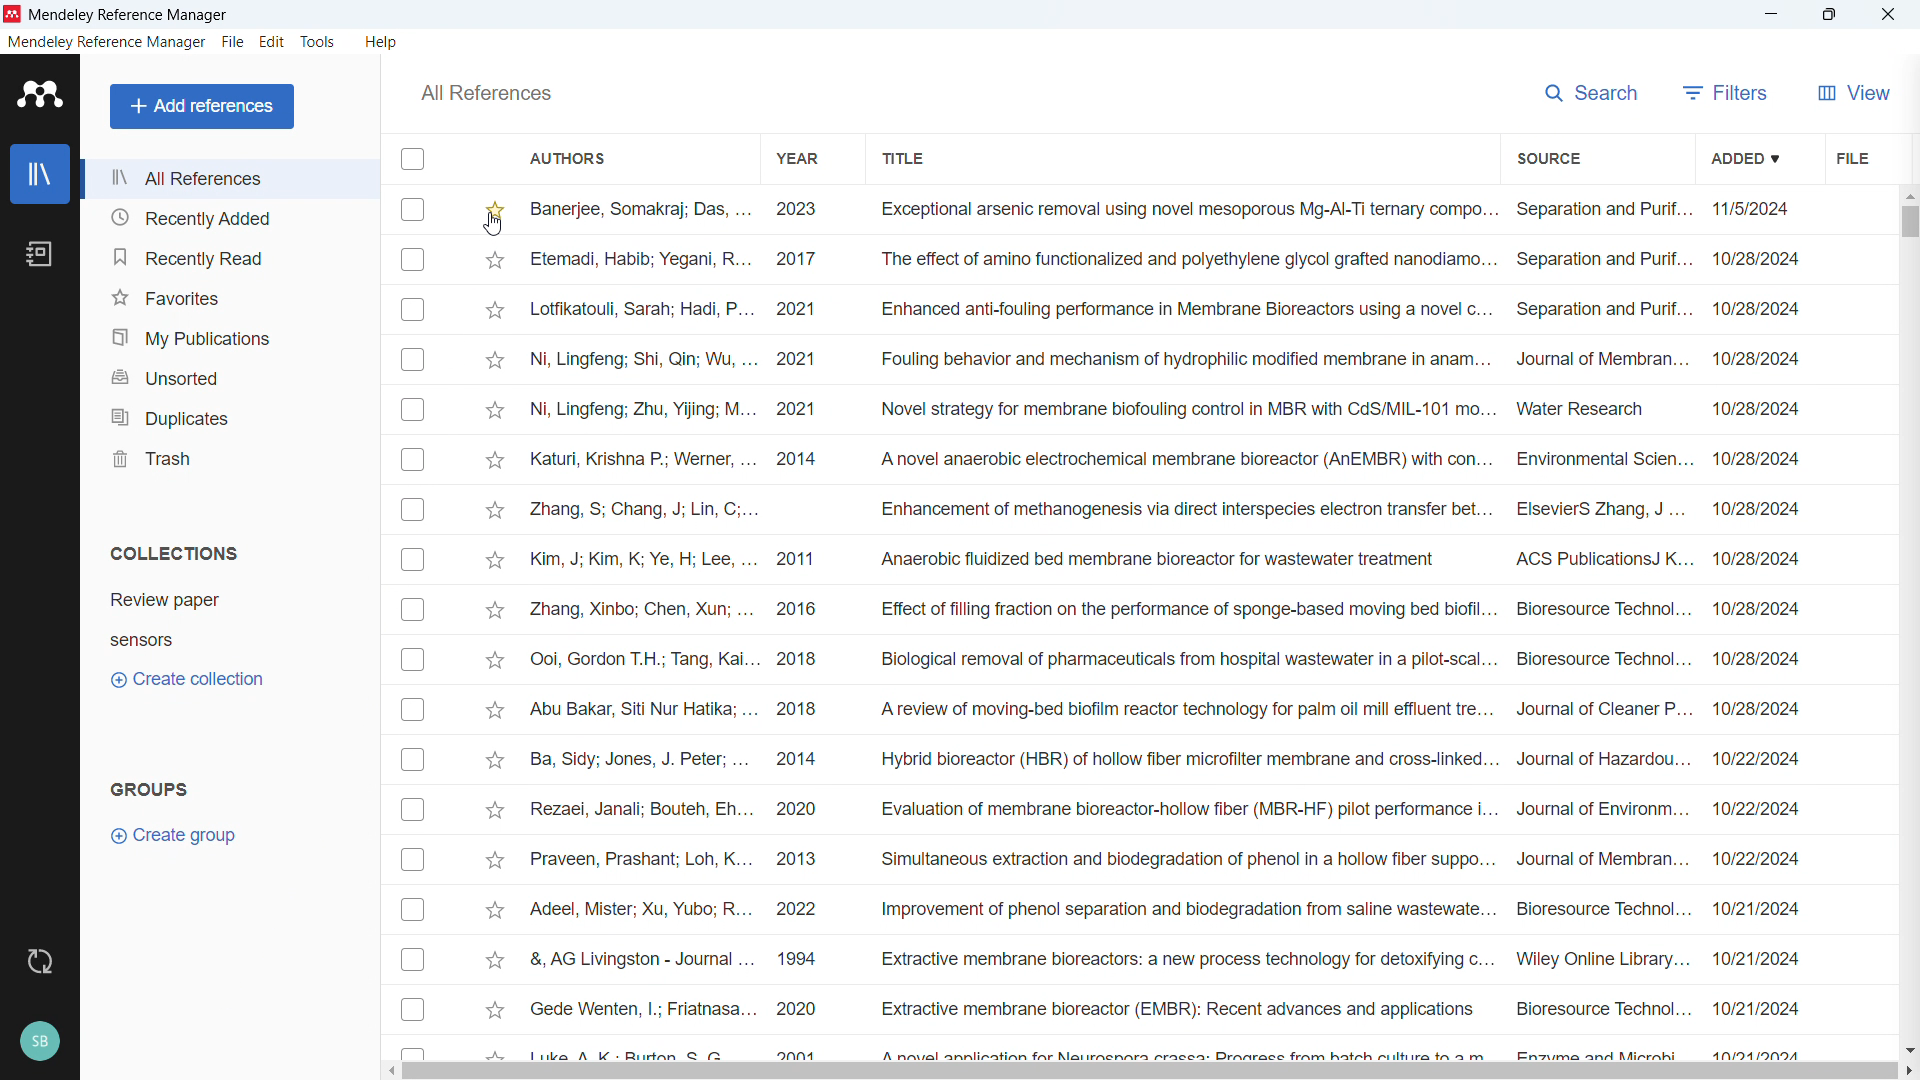 Image resolution: width=1920 pixels, height=1080 pixels. Describe the element at coordinates (1910, 223) in the screenshot. I see `Vertical scroll bar ` at that location.